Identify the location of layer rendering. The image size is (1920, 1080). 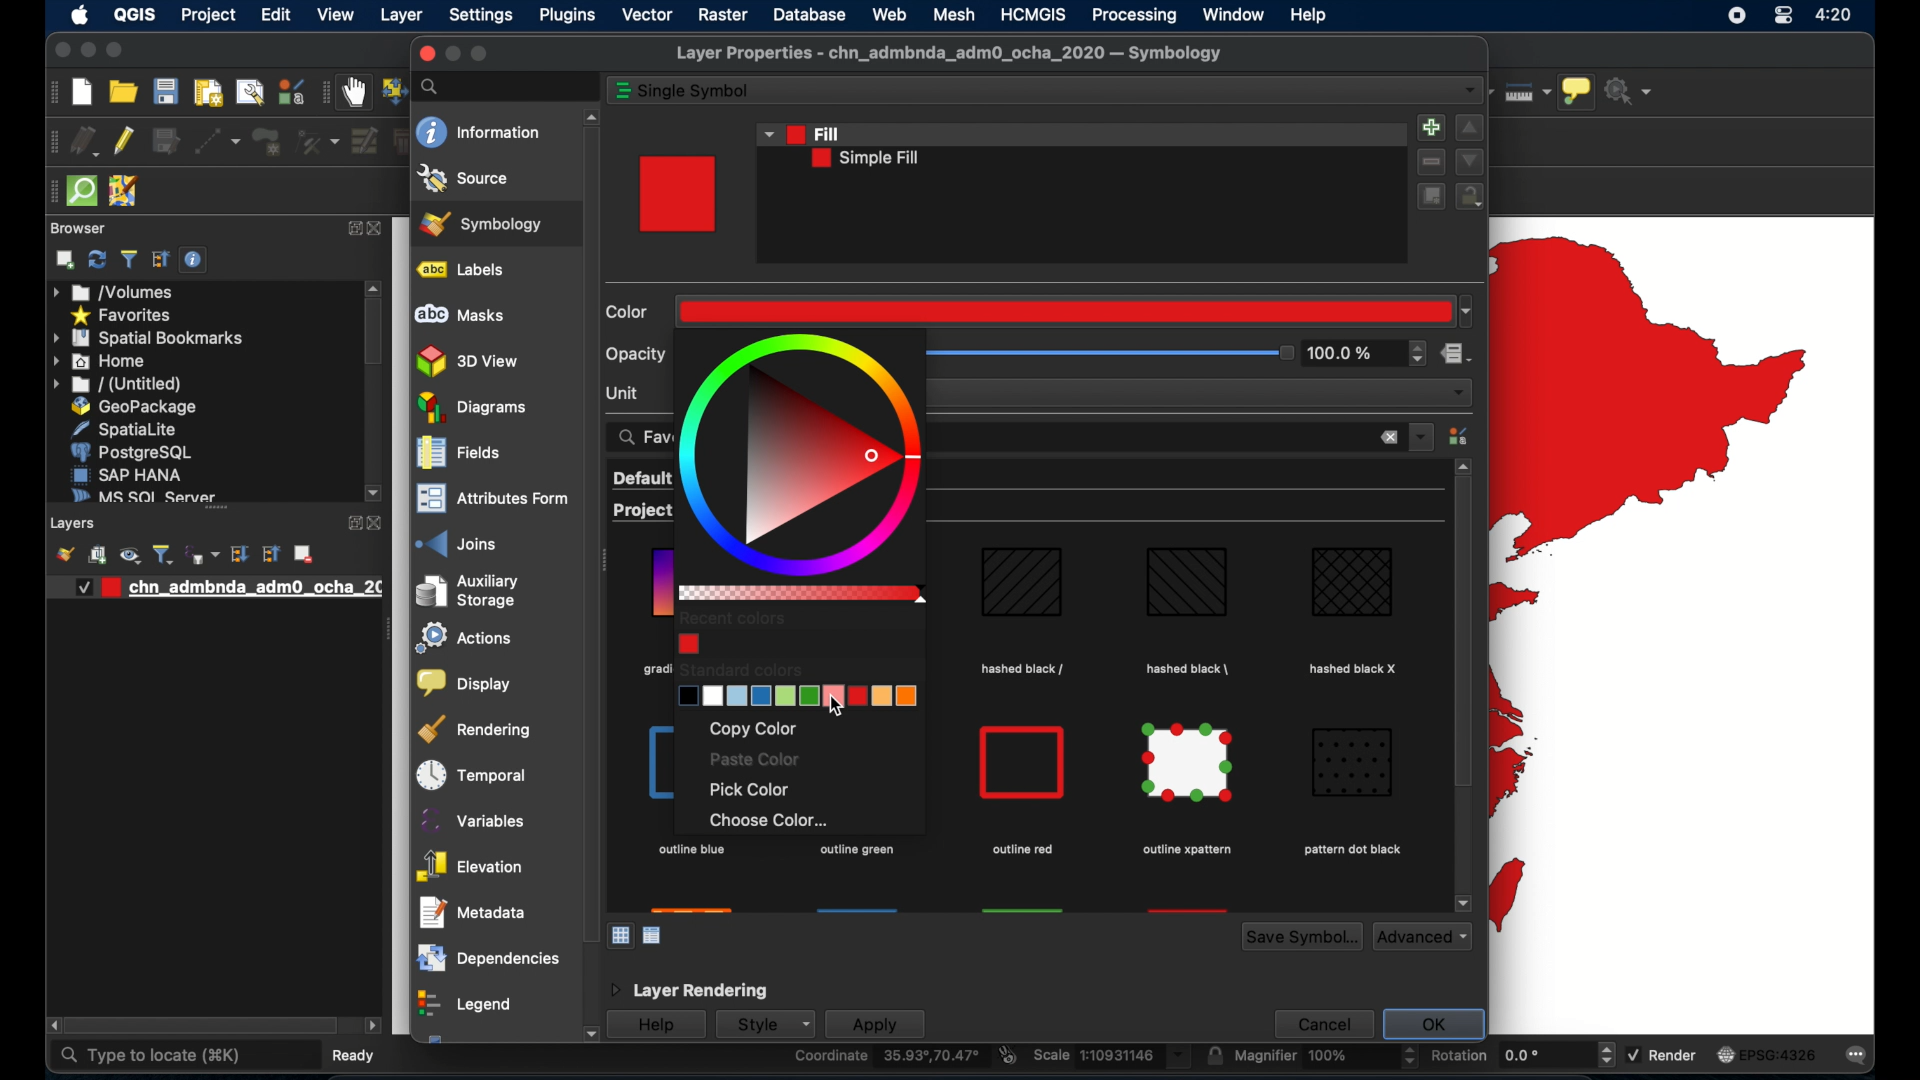
(687, 991).